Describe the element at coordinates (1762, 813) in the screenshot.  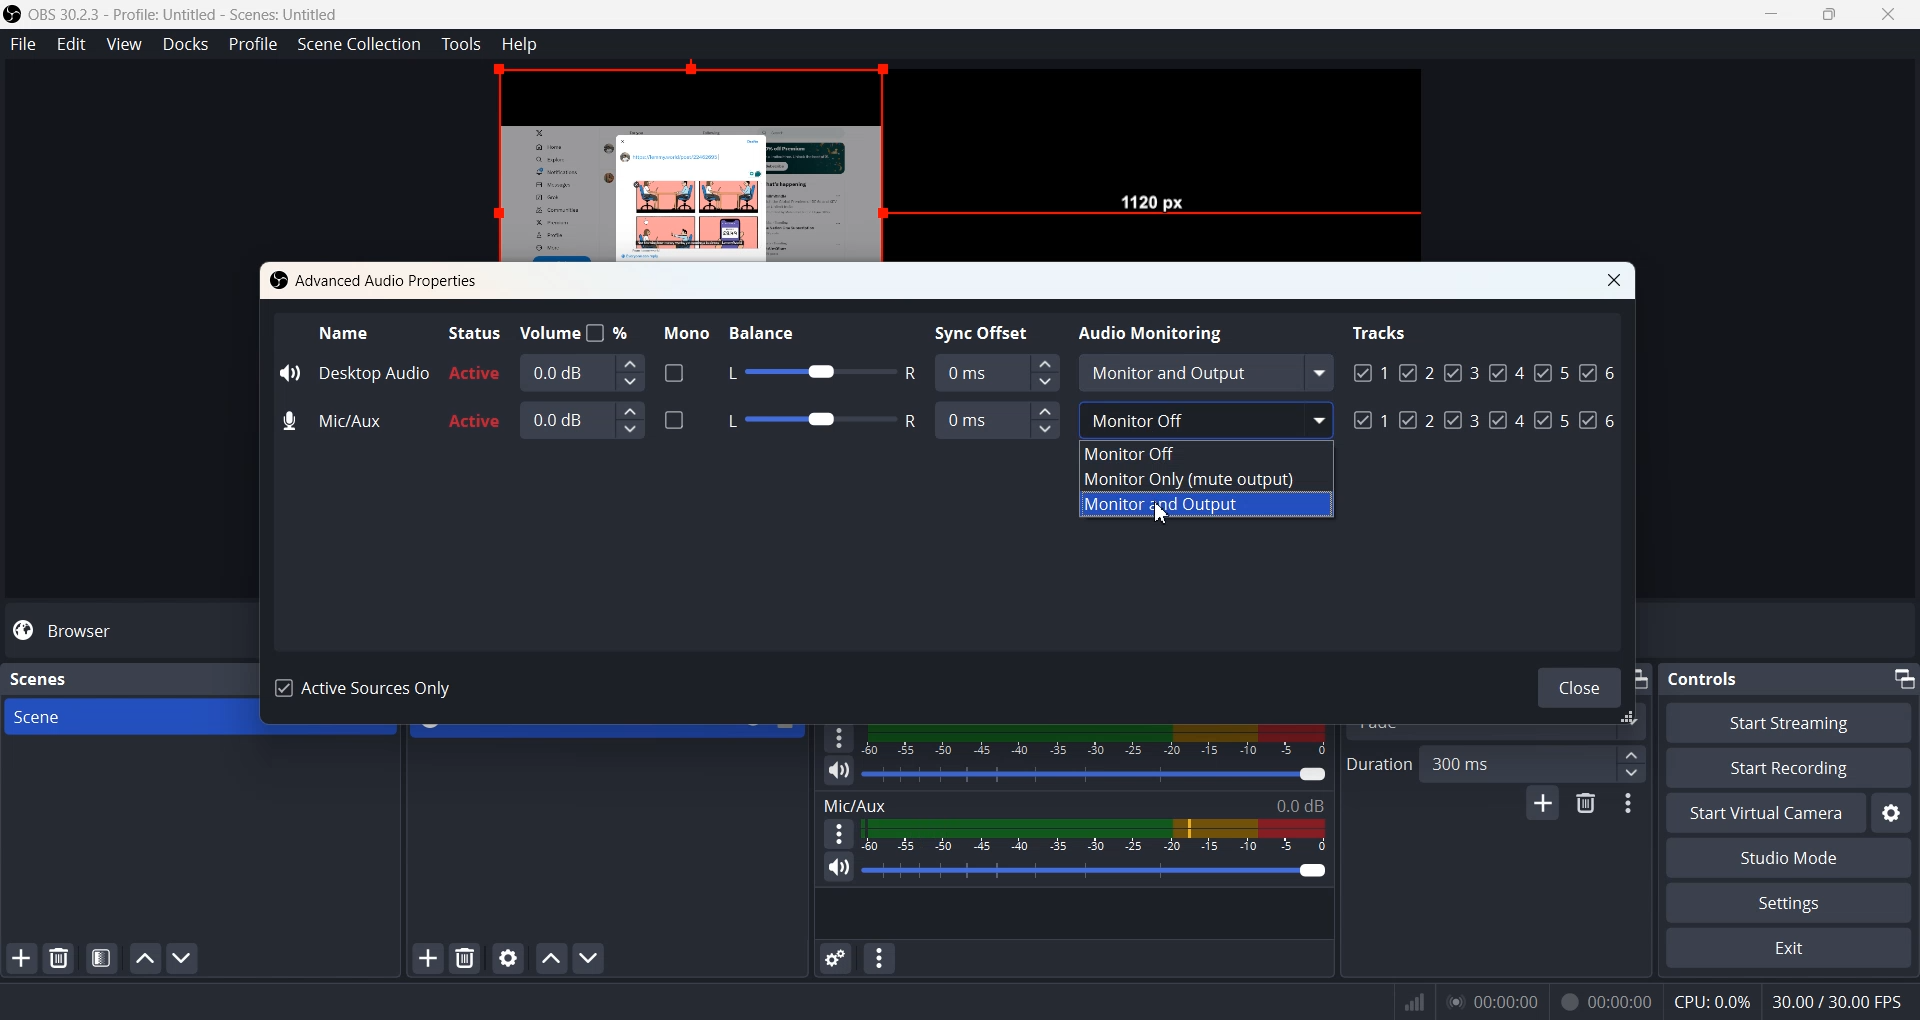
I see `Start Virtual Camera` at that location.